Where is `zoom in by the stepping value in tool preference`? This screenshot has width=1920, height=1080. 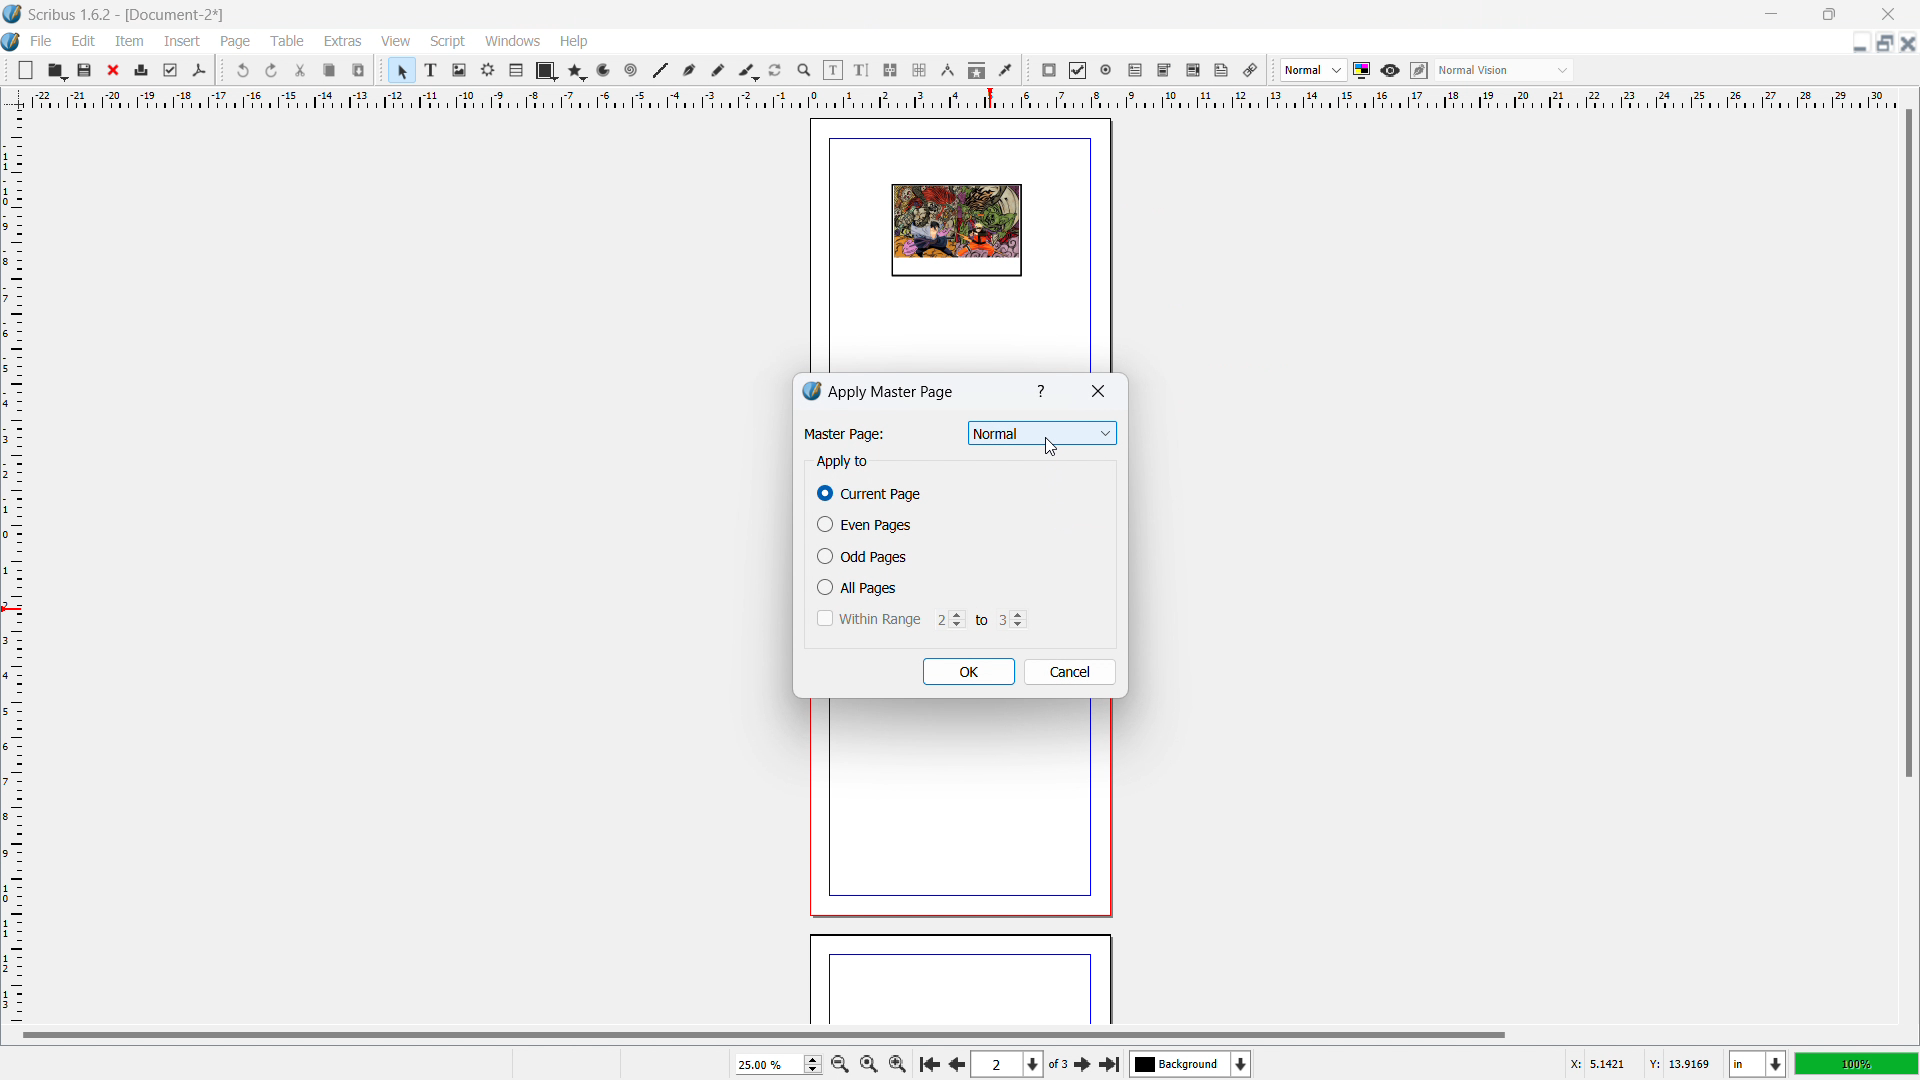 zoom in by the stepping value in tool preference is located at coordinates (898, 1062).